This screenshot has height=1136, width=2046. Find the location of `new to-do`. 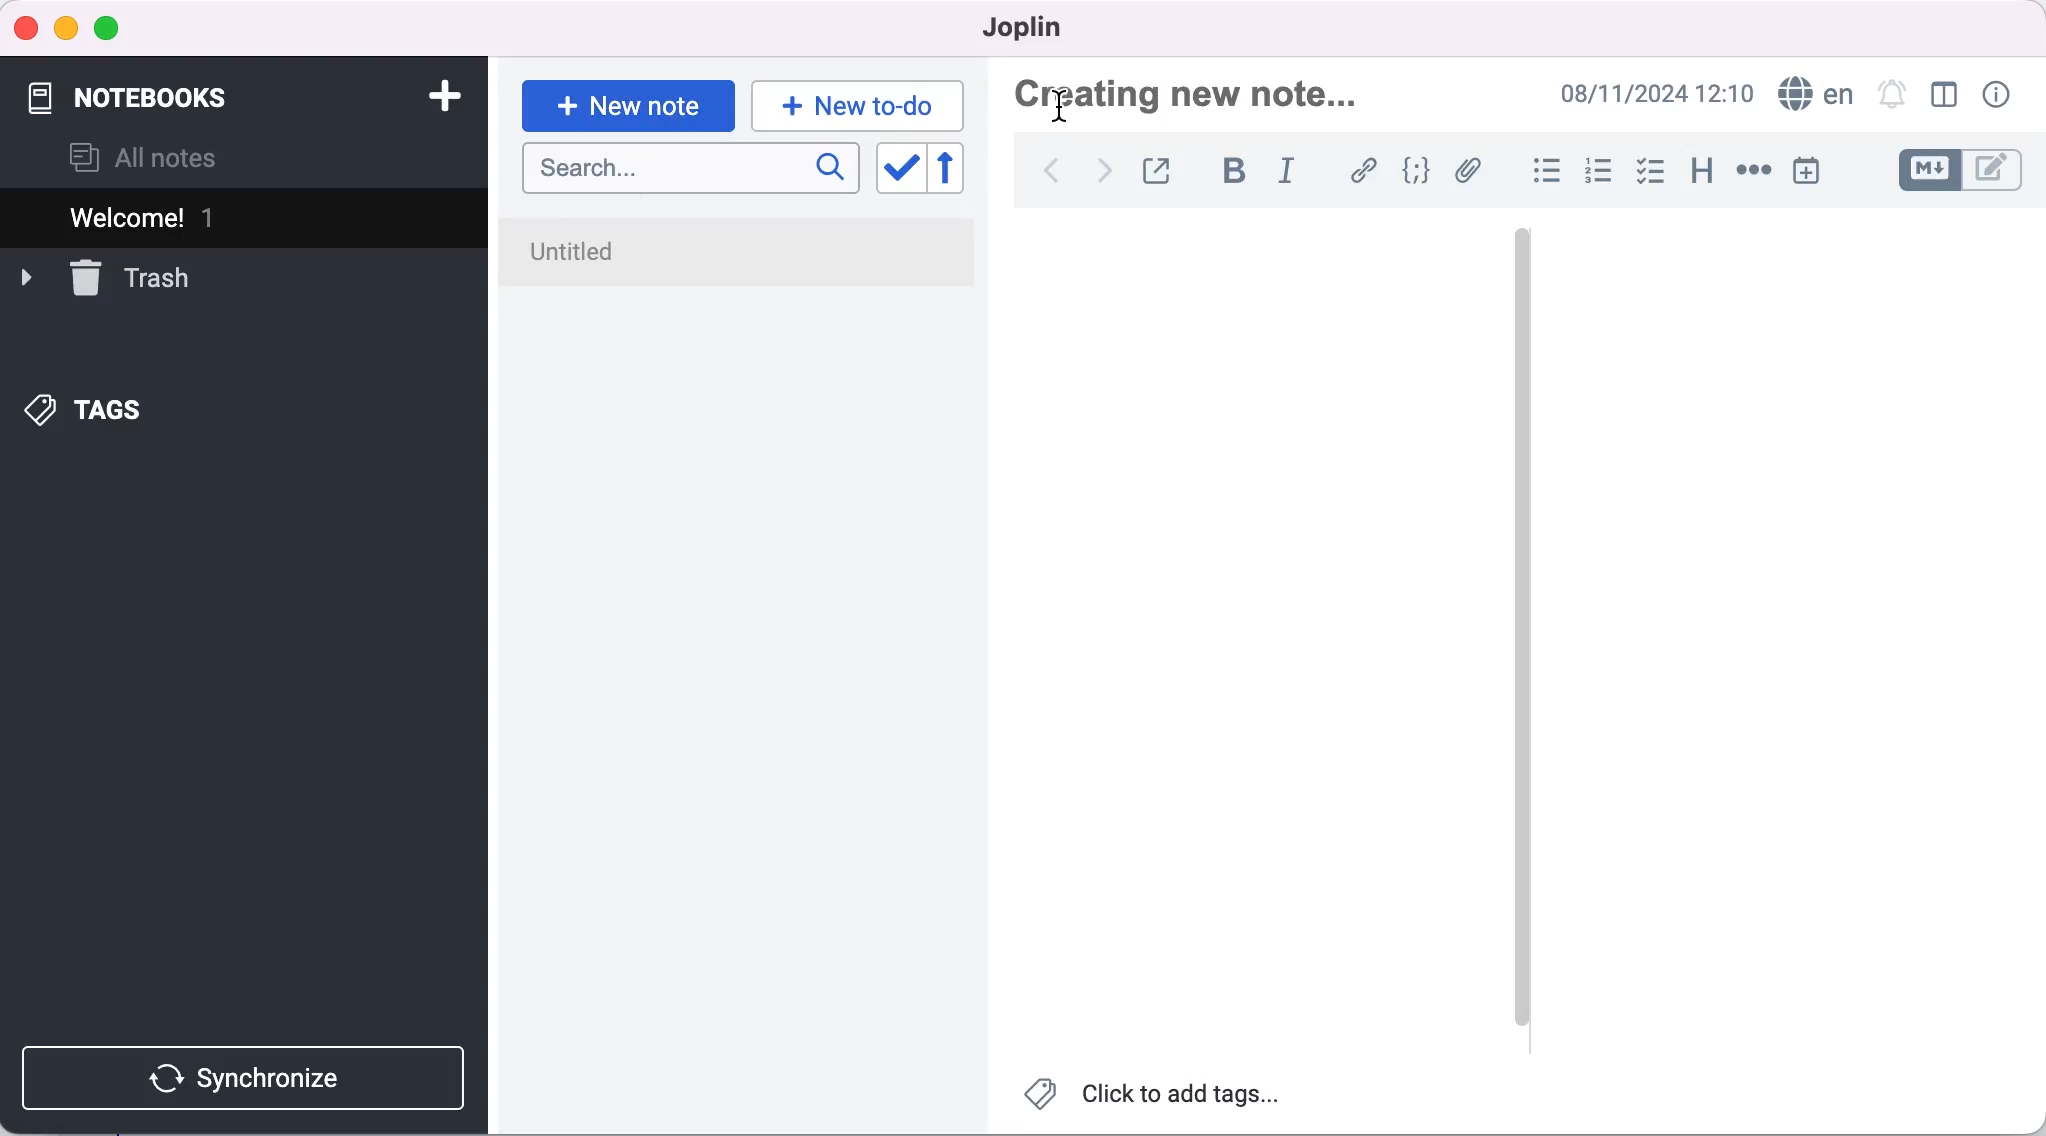

new to-do is located at coordinates (863, 105).